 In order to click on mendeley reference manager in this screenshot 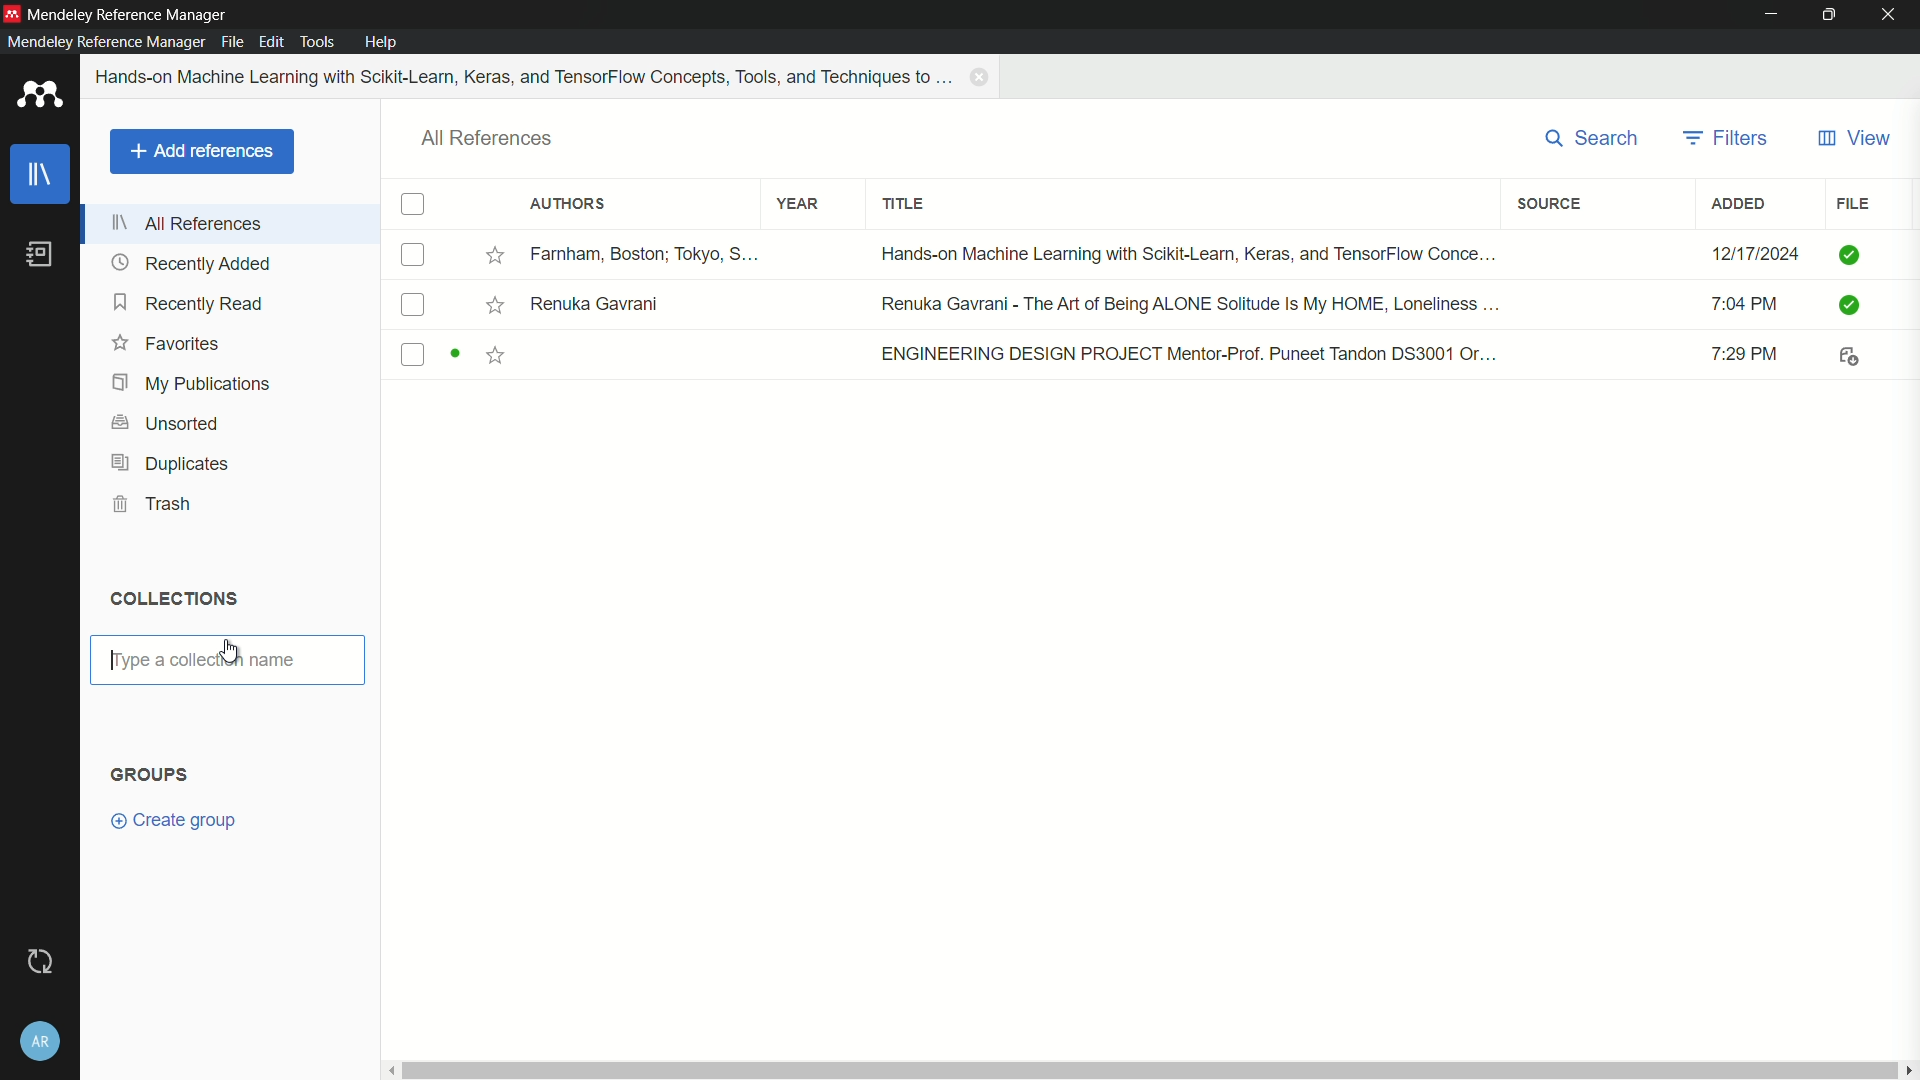, I will do `click(105, 41)`.